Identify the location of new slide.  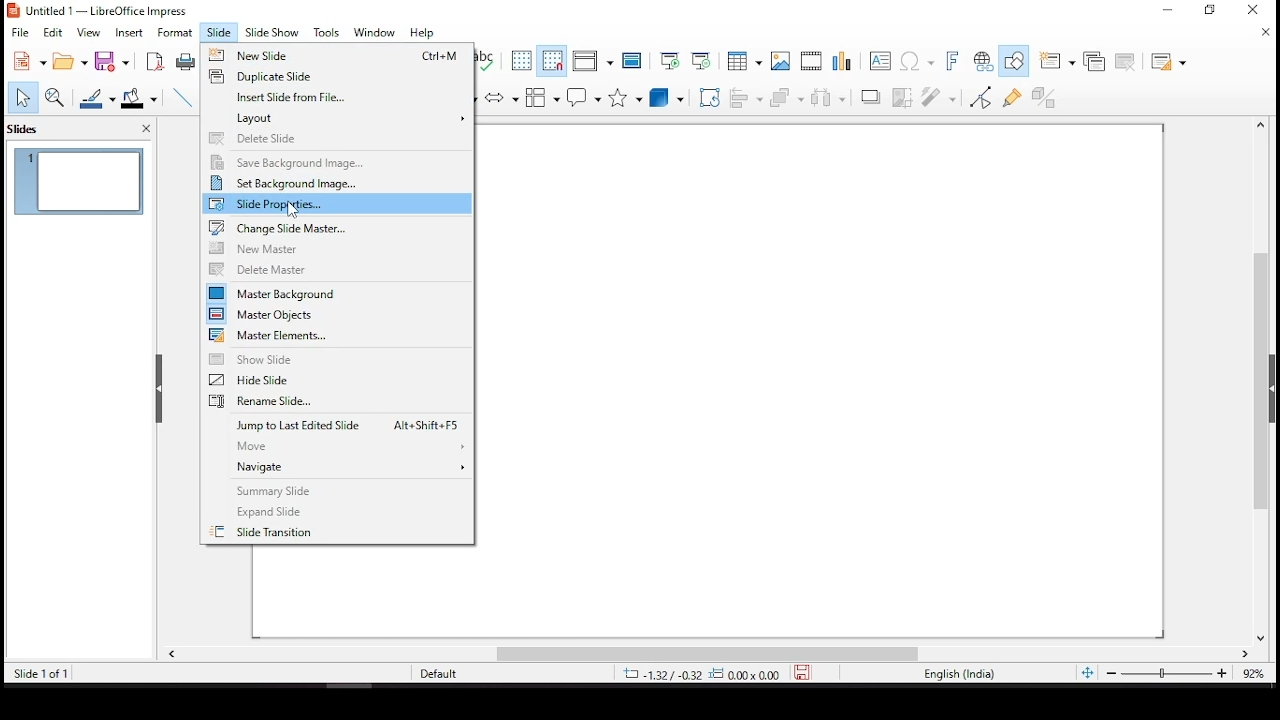
(1057, 59).